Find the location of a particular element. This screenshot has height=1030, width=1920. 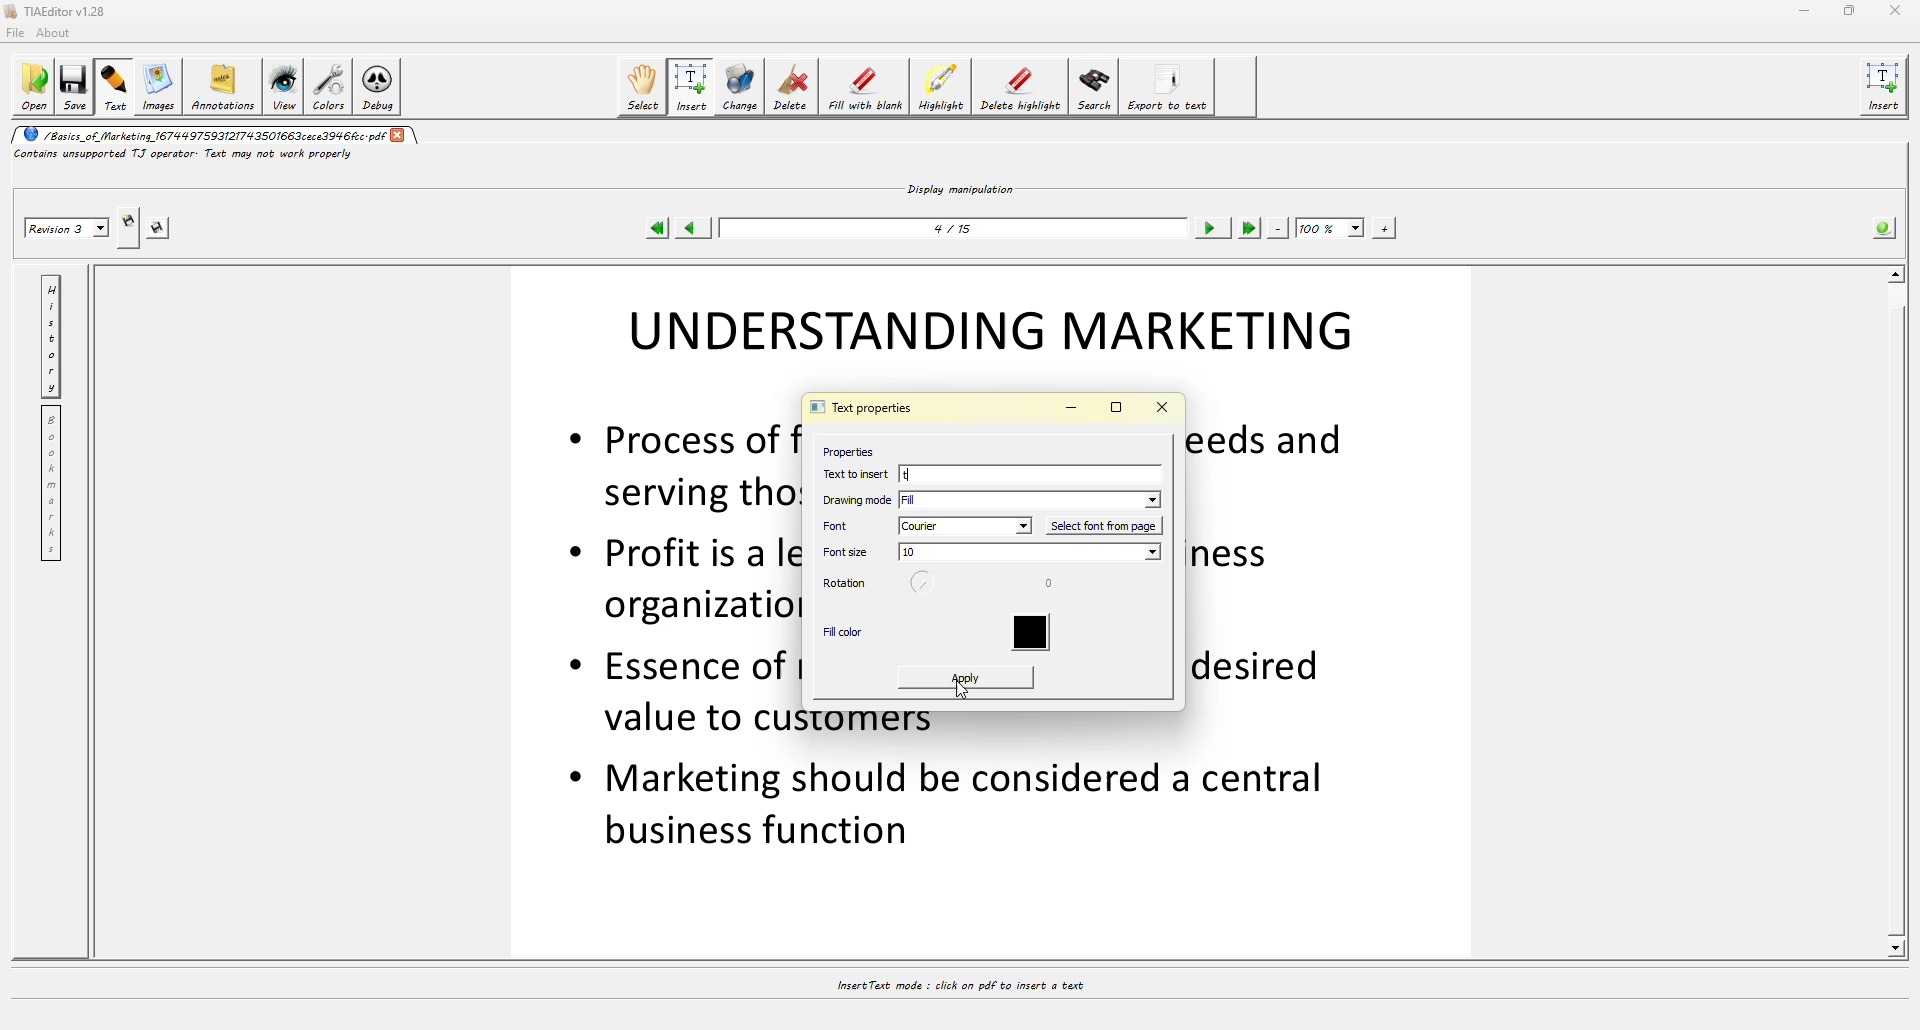

next page is located at coordinates (1213, 229).